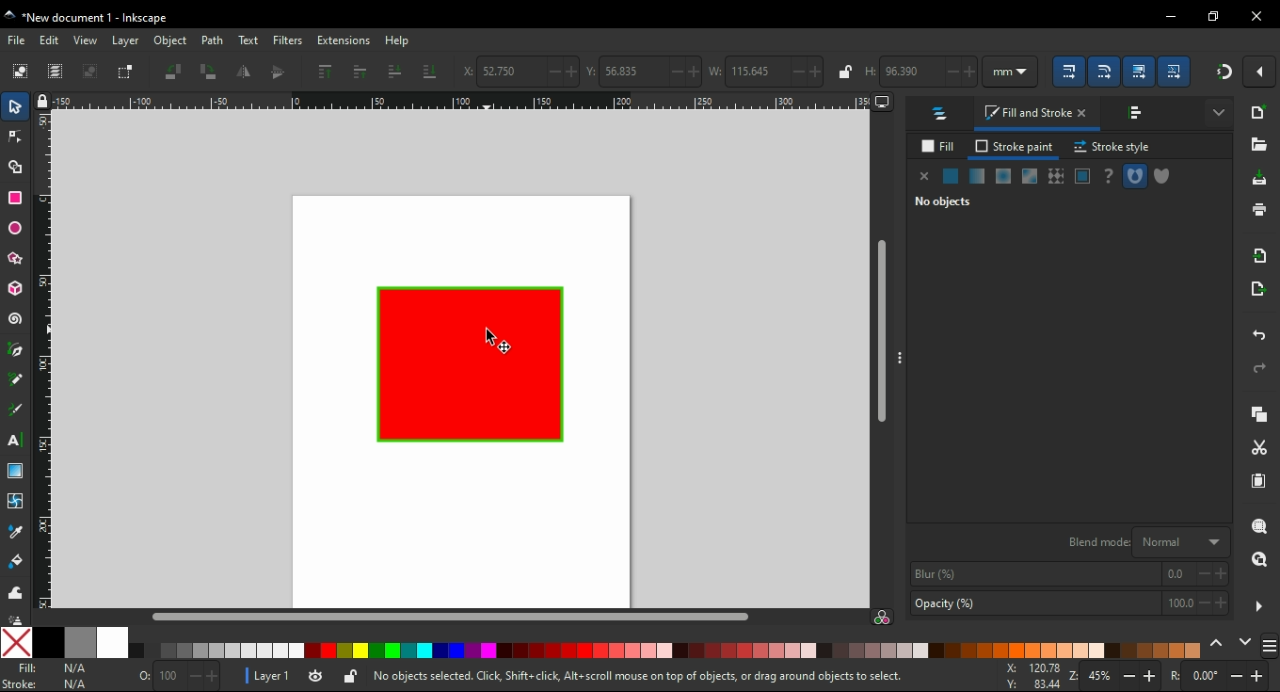  What do you see at coordinates (1212, 573) in the screenshot?
I see `increase/decrease` at bounding box center [1212, 573].